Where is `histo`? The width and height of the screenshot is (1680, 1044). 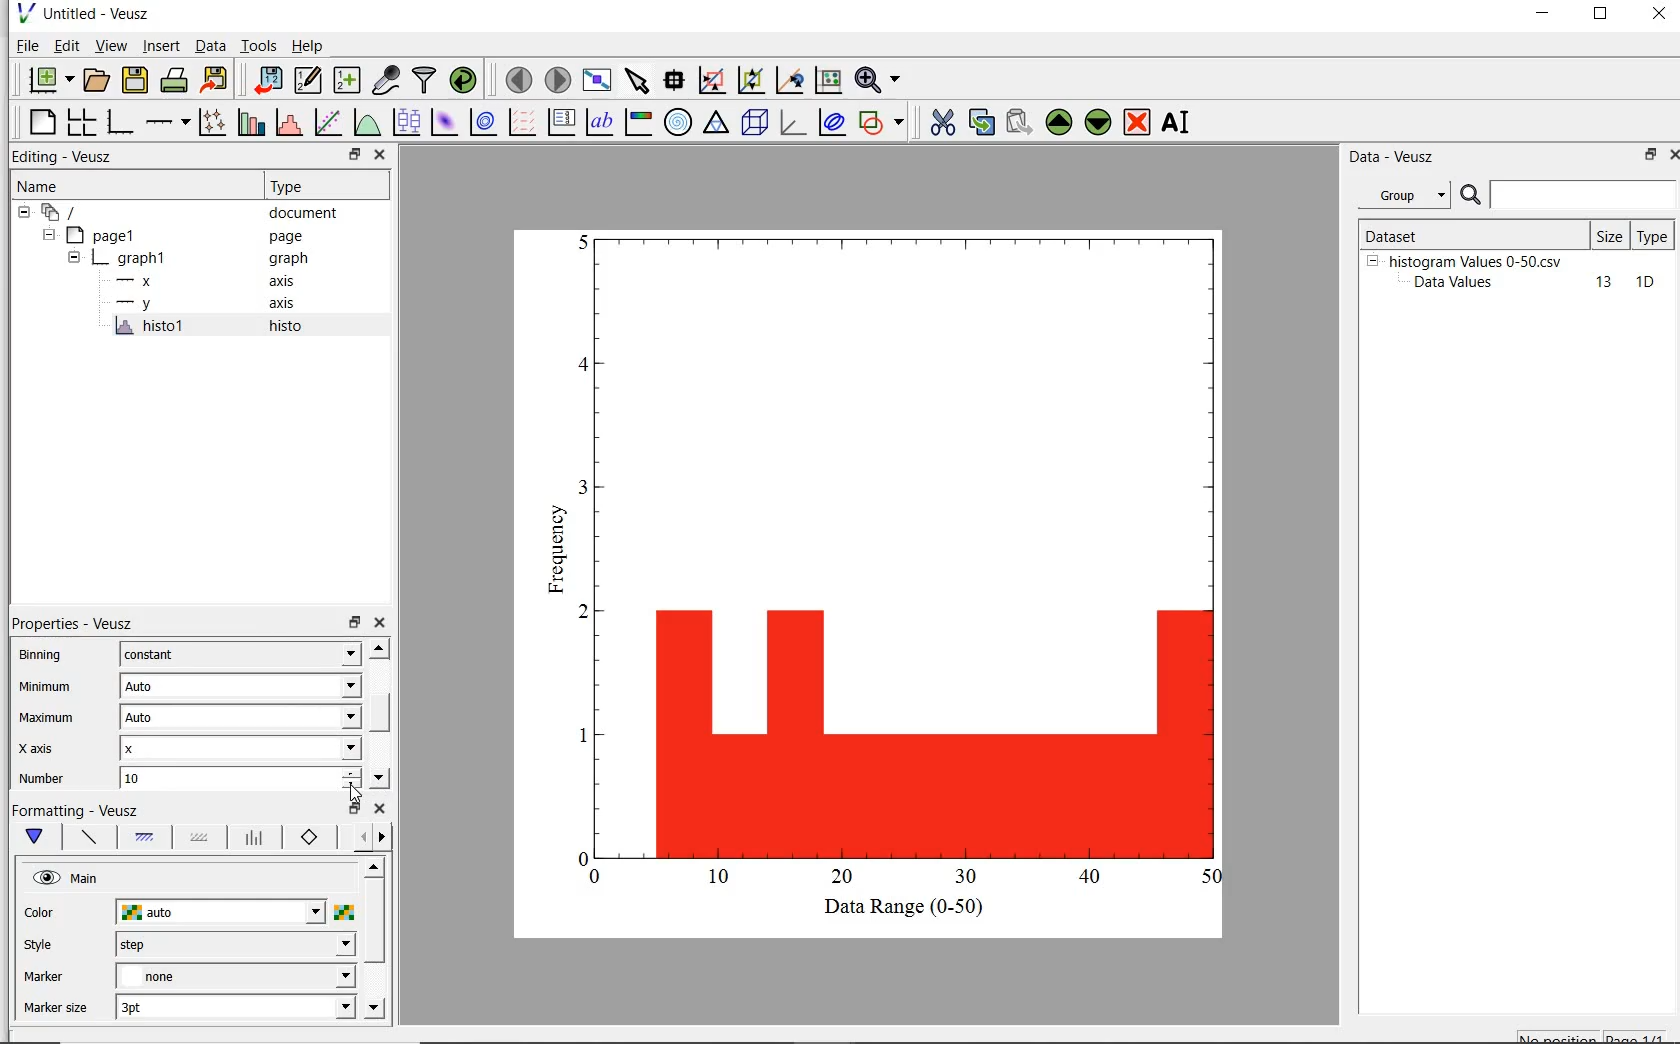
histo is located at coordinates (287, 327).